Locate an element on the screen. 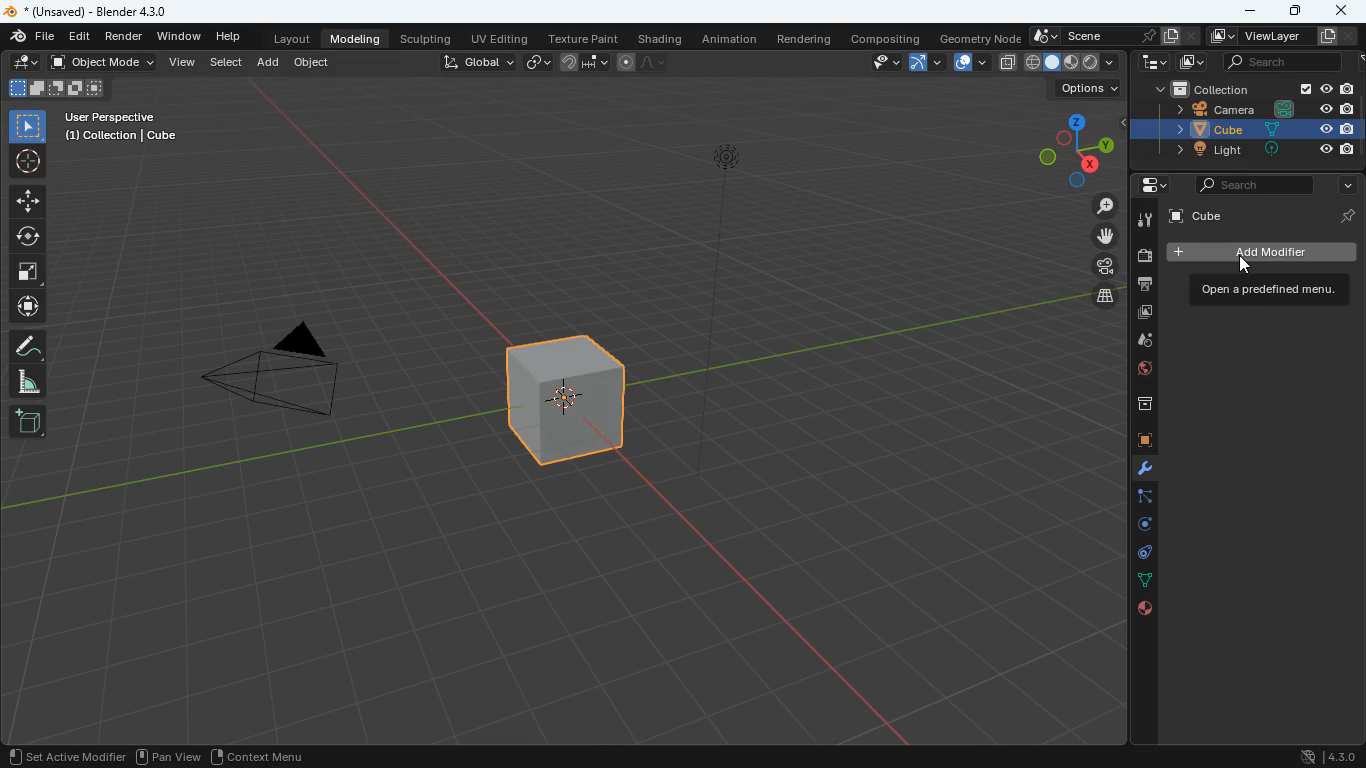 This screenshot has width=1366, height=768. animation is located at coordinates (728, 38).